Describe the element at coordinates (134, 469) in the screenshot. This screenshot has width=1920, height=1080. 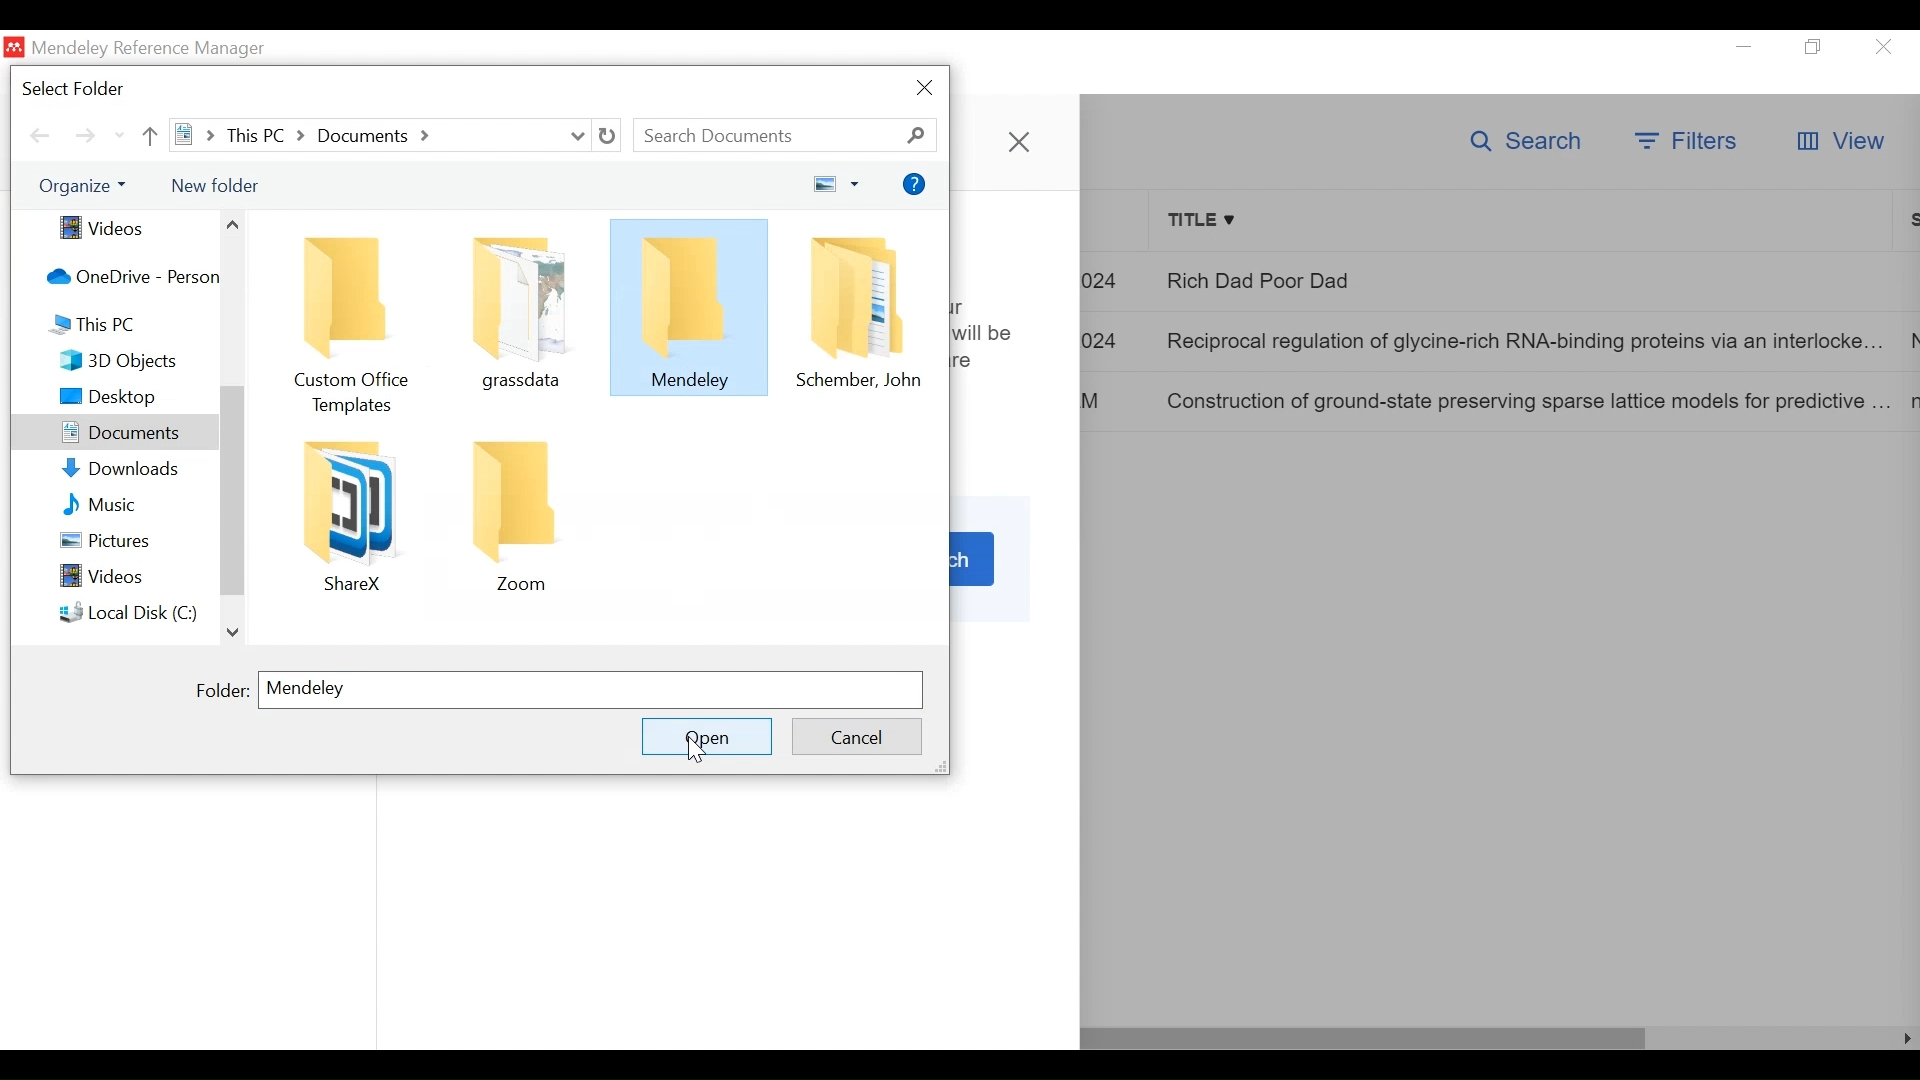
I see `Downloads` at that location.